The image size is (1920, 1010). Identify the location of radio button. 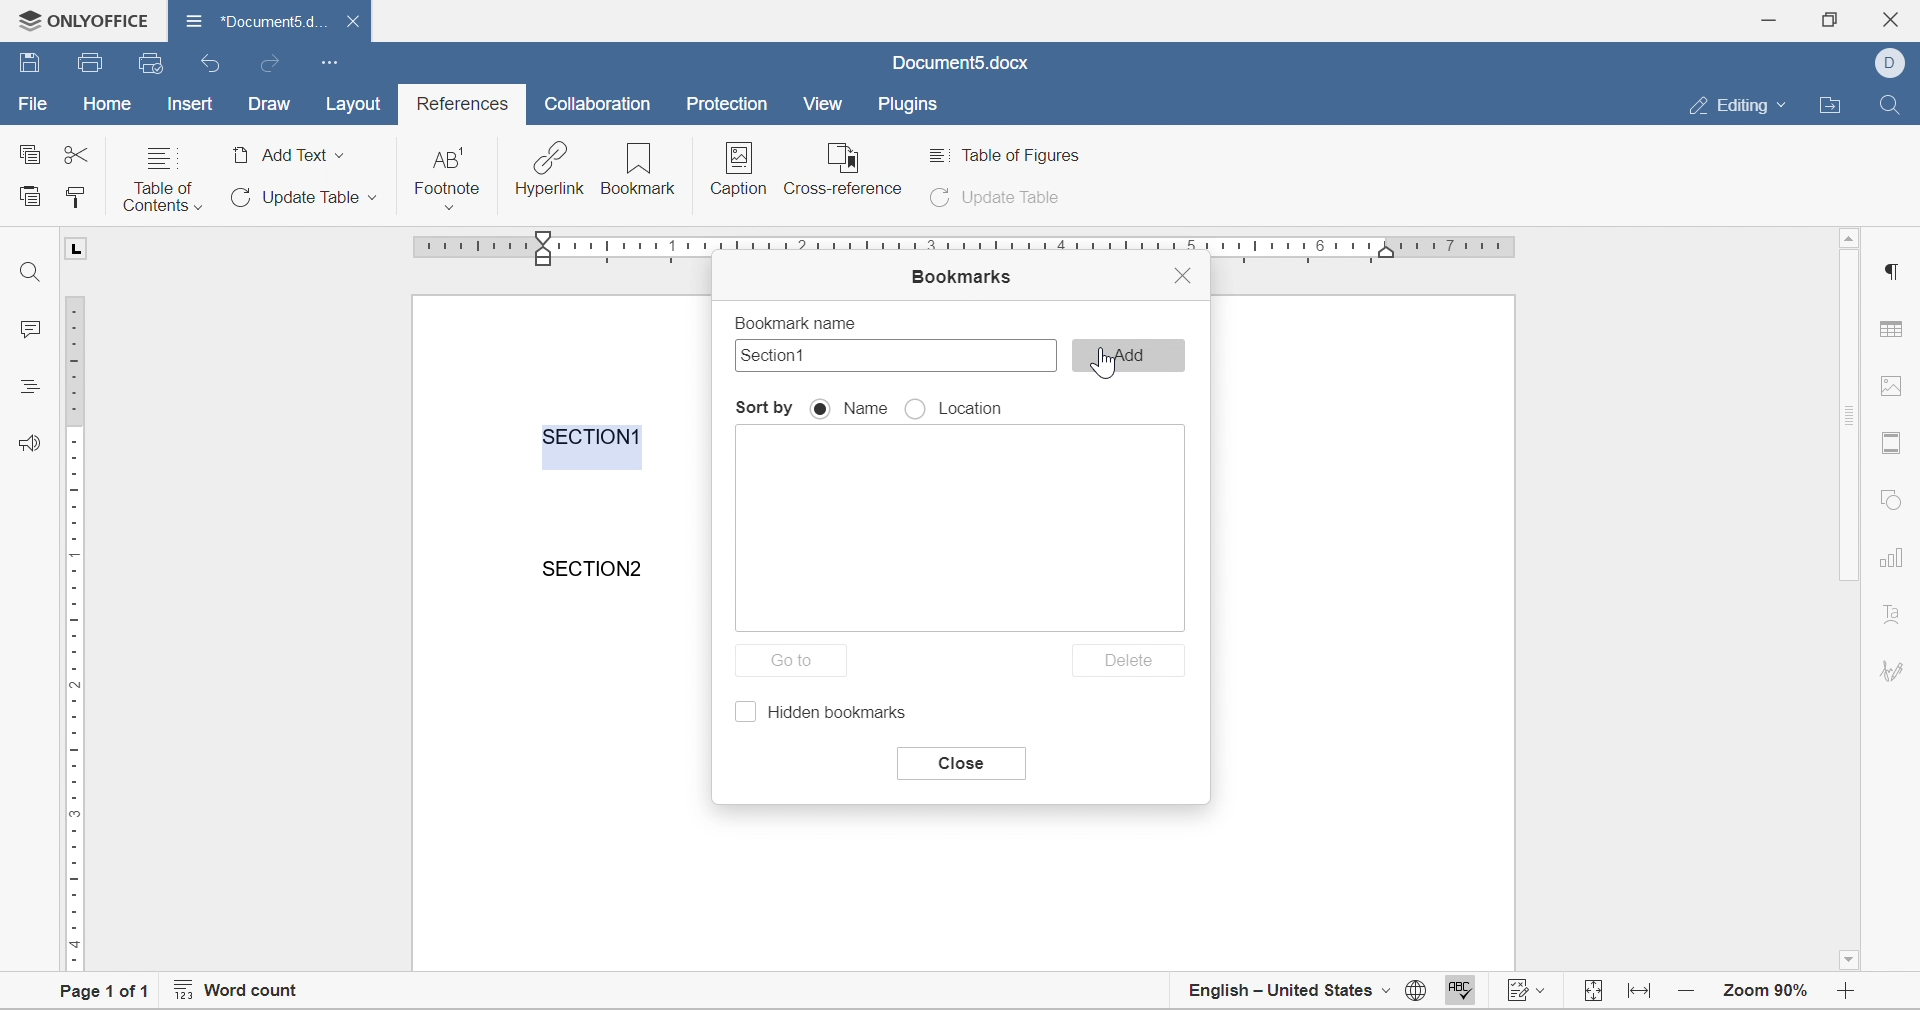
(917, 410).